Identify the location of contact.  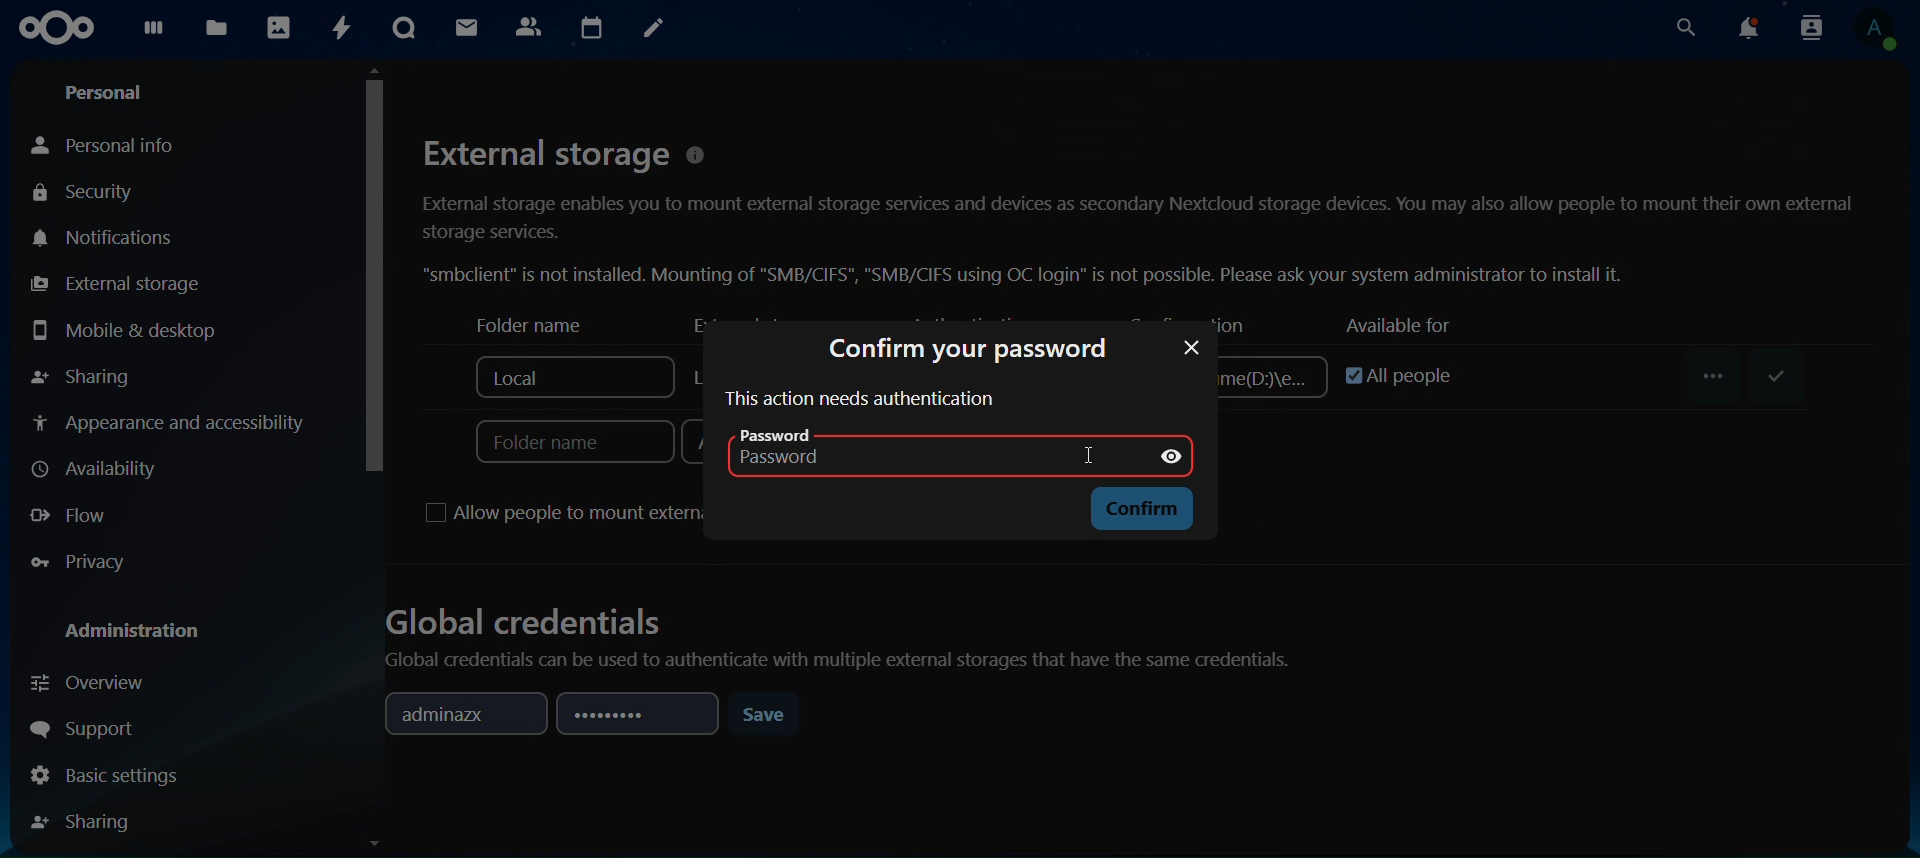
(530, 27).